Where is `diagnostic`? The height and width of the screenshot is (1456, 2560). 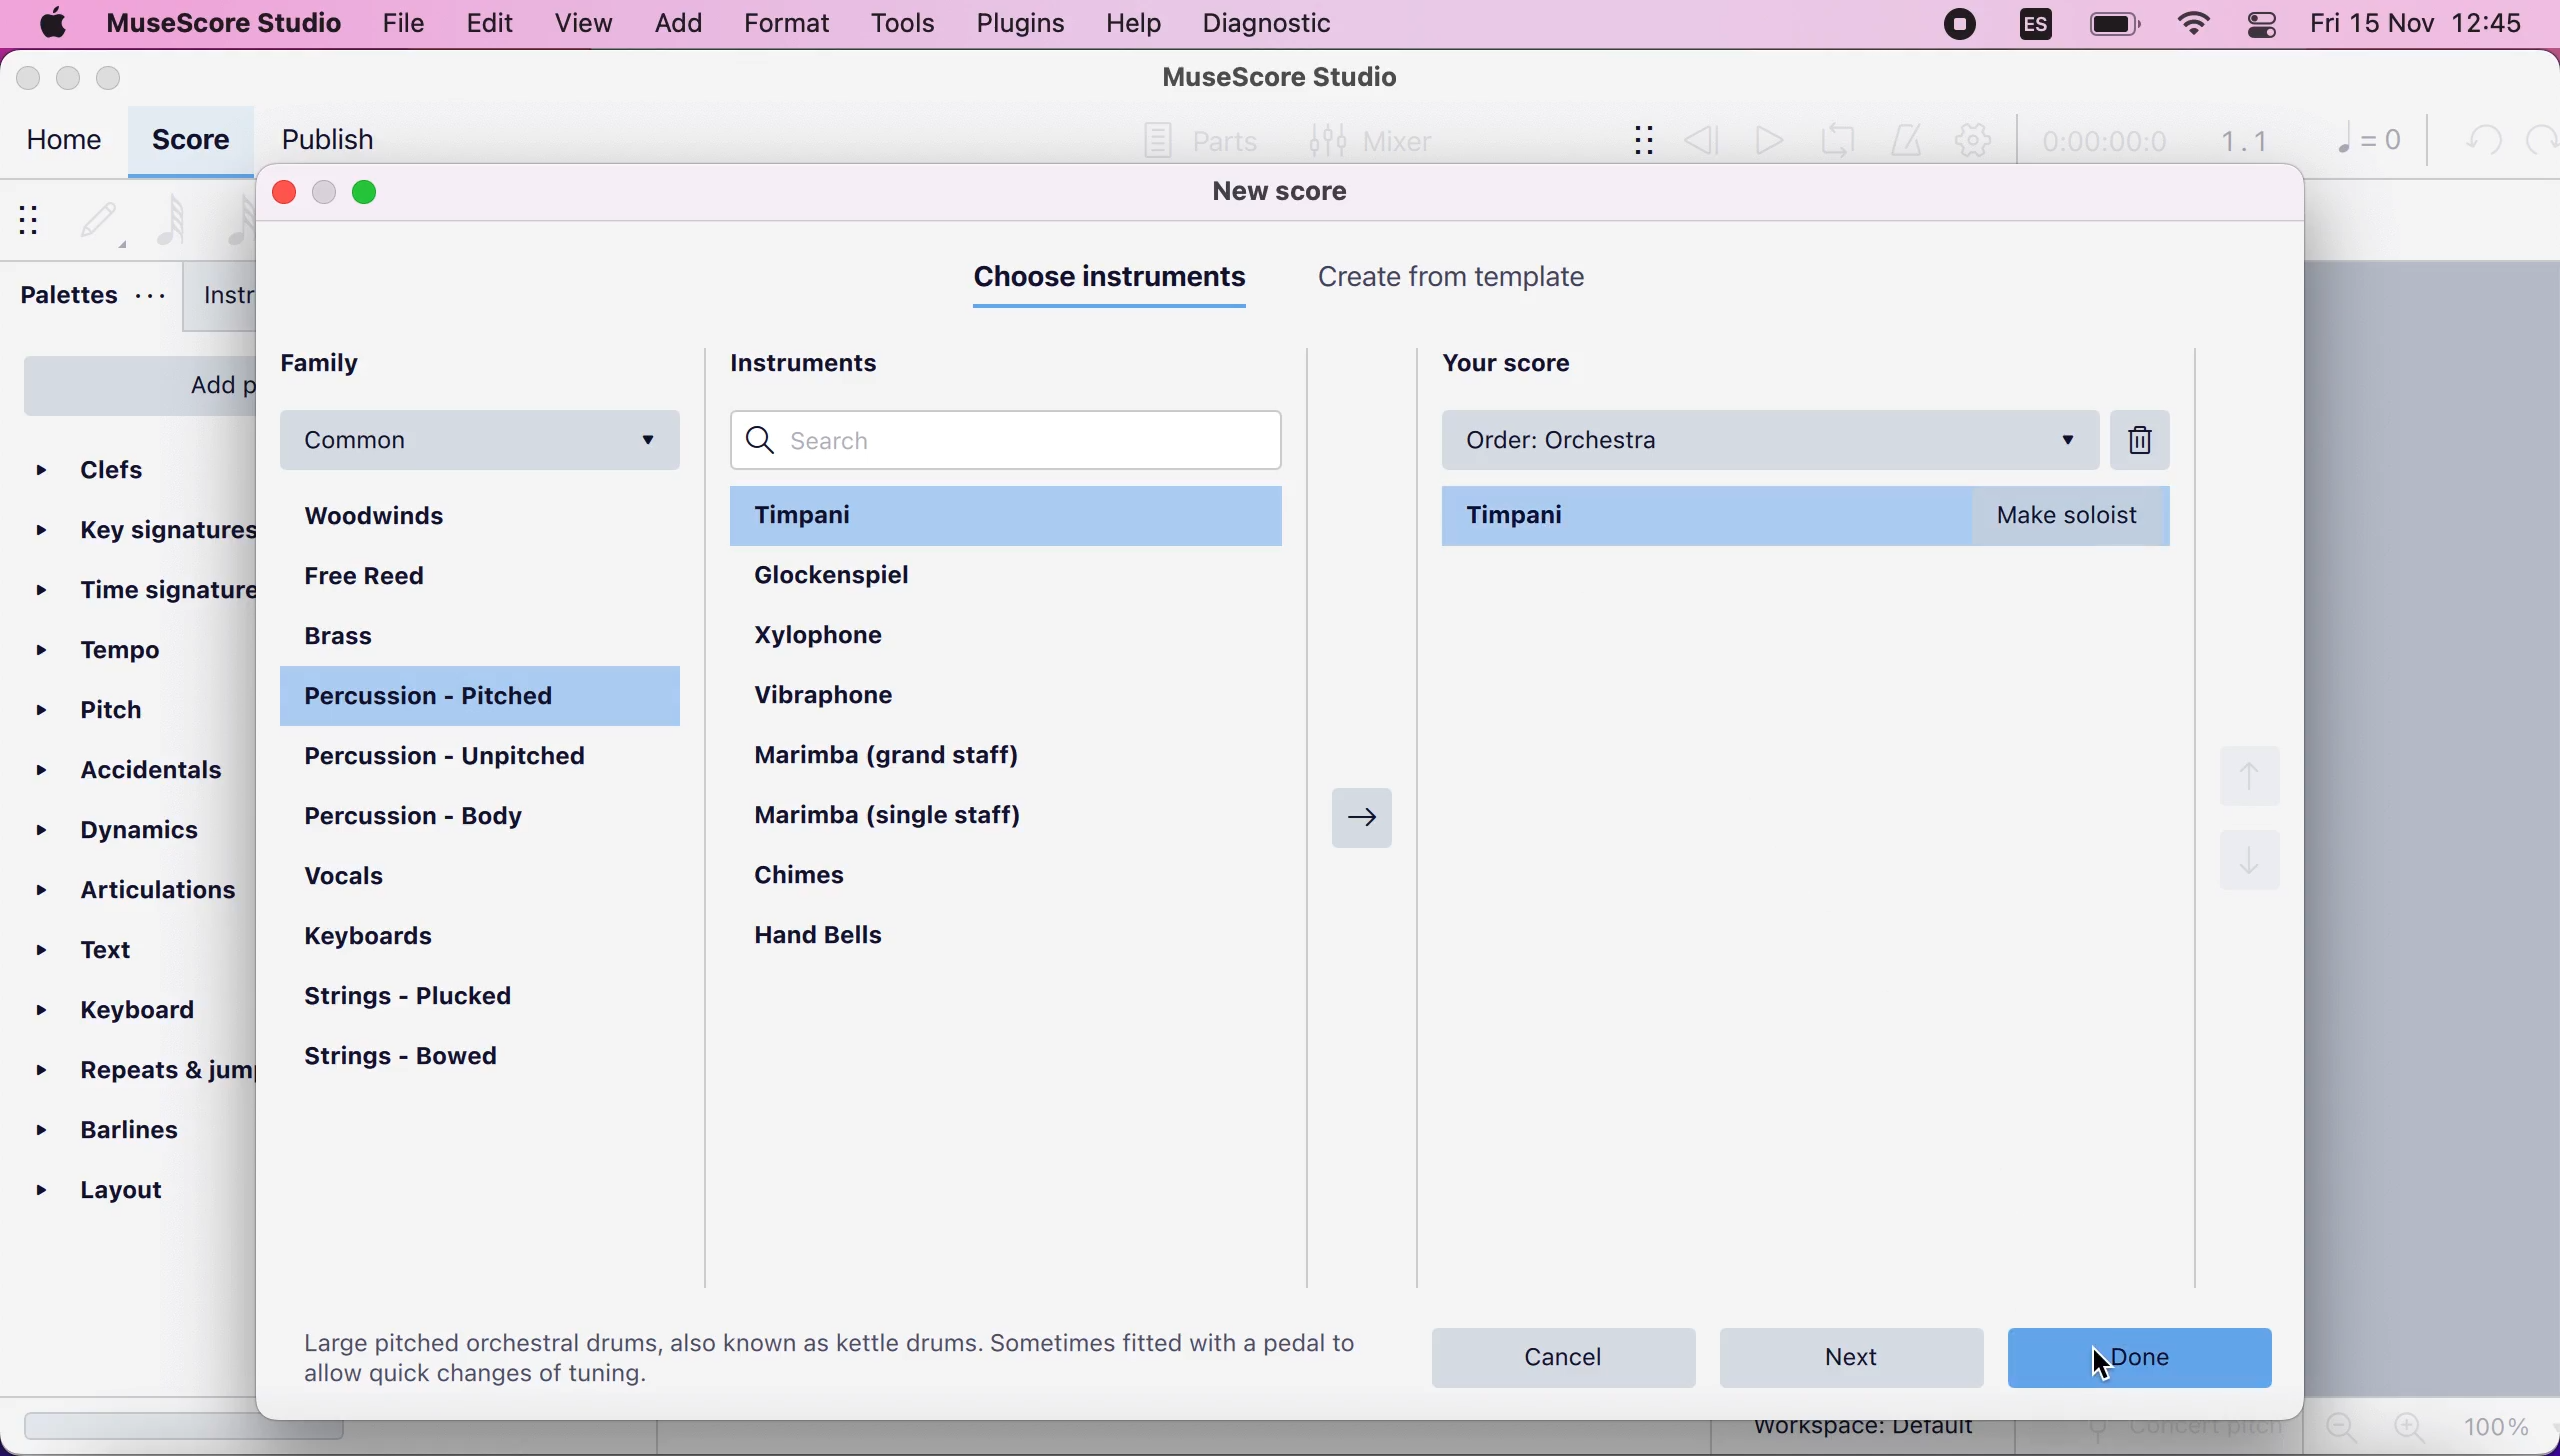
diagnostic is located at coordinates (1274, 23).